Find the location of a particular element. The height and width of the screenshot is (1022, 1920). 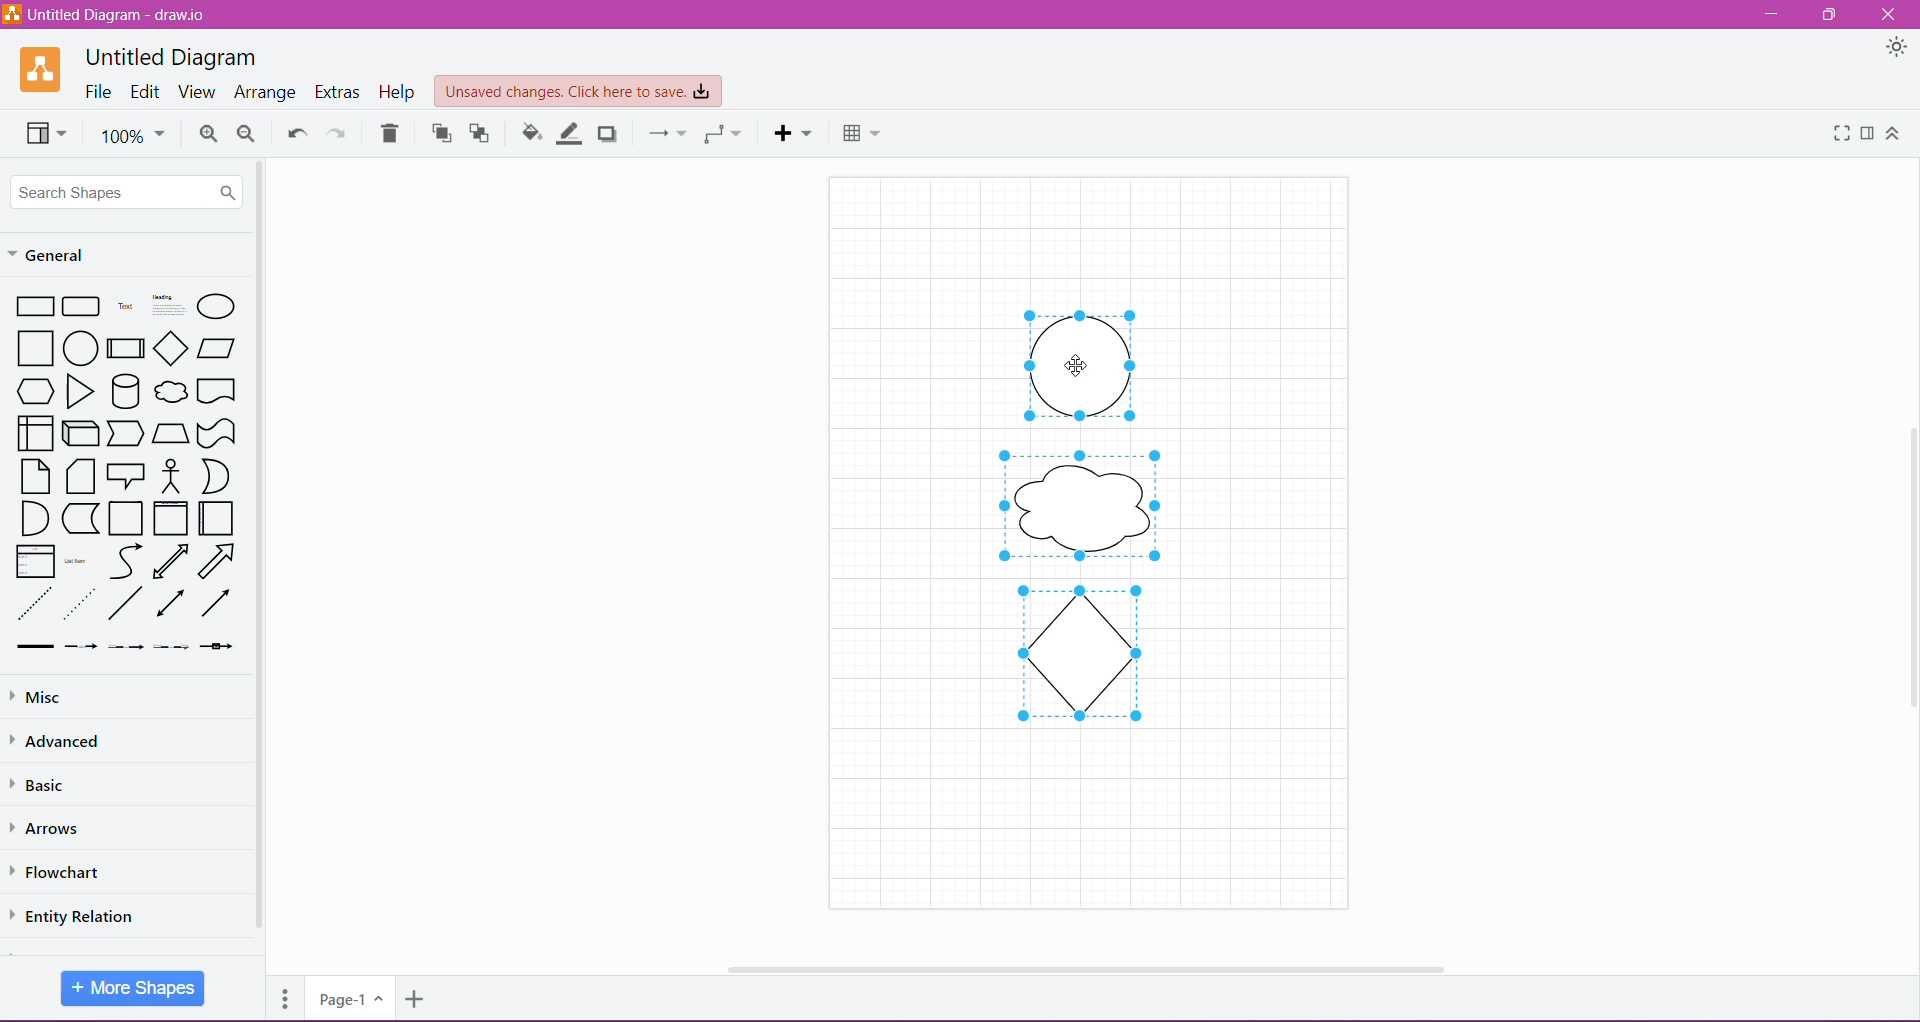

Arrange is located at coordinates (265, 93).